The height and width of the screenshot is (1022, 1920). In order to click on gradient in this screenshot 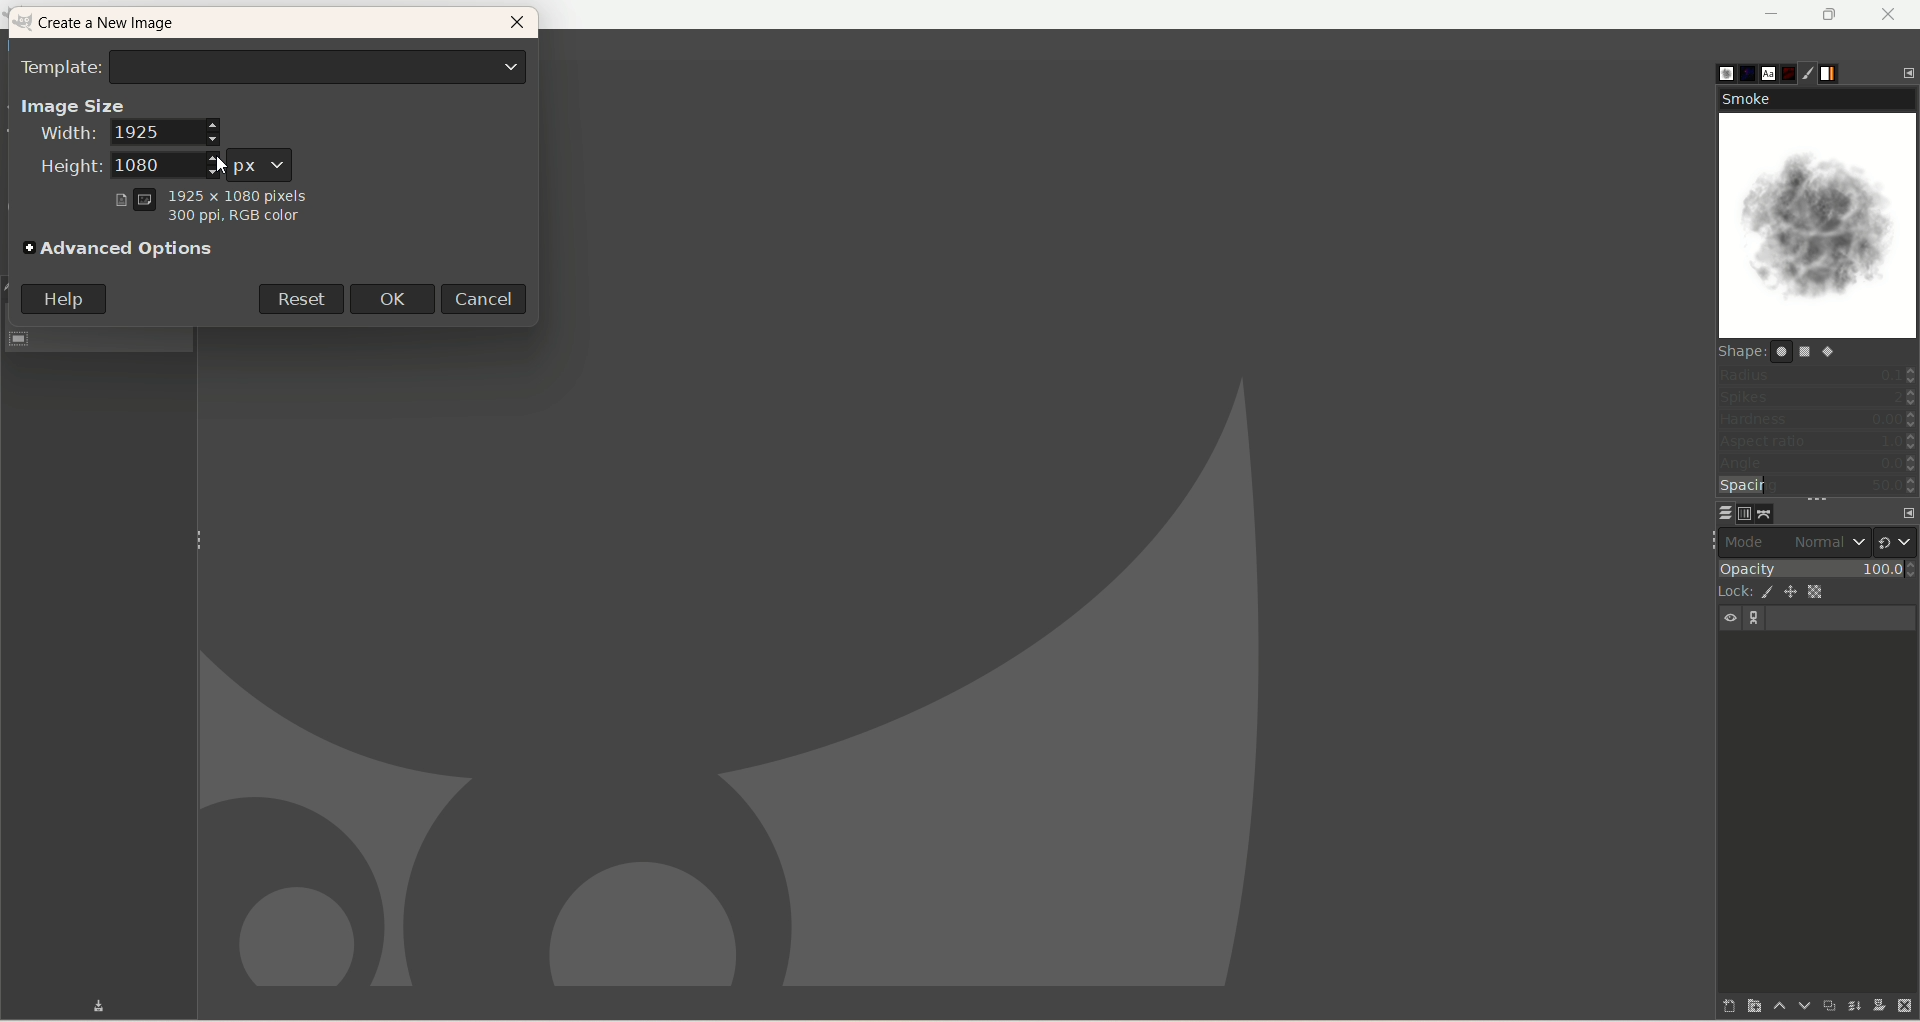, I will do `click(1843, 71)`.